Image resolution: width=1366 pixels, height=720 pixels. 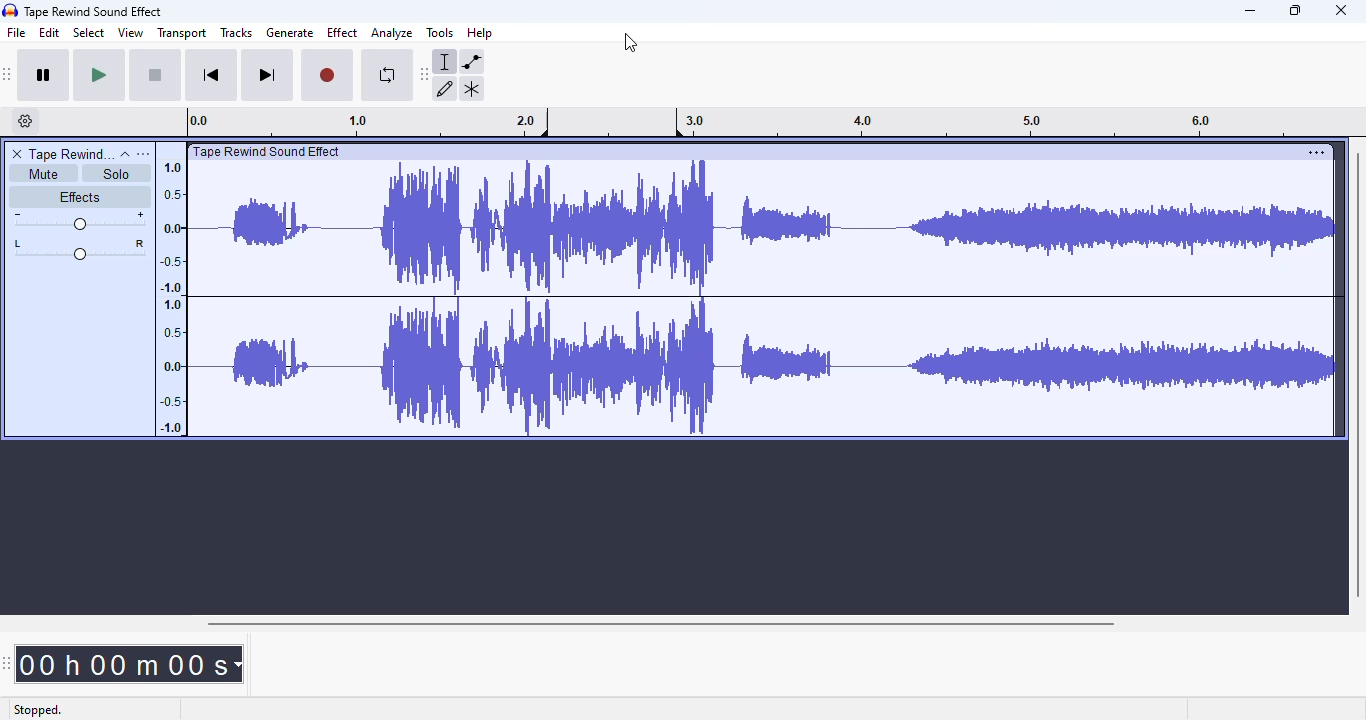 What do you see at coordinates (144, 154) in the screenshot?
I see `open menu` at bounding box center [144, 154].